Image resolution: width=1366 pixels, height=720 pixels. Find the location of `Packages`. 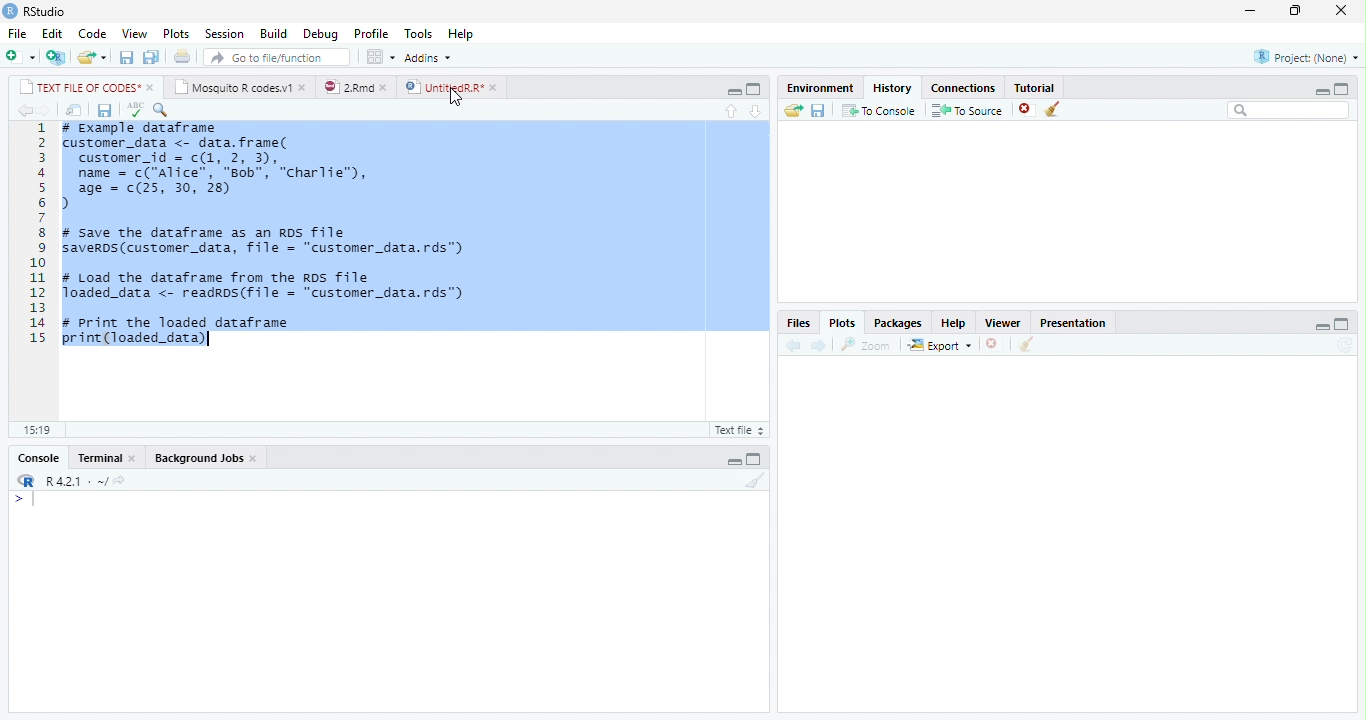

Packages is located at coordinates (895, 324).